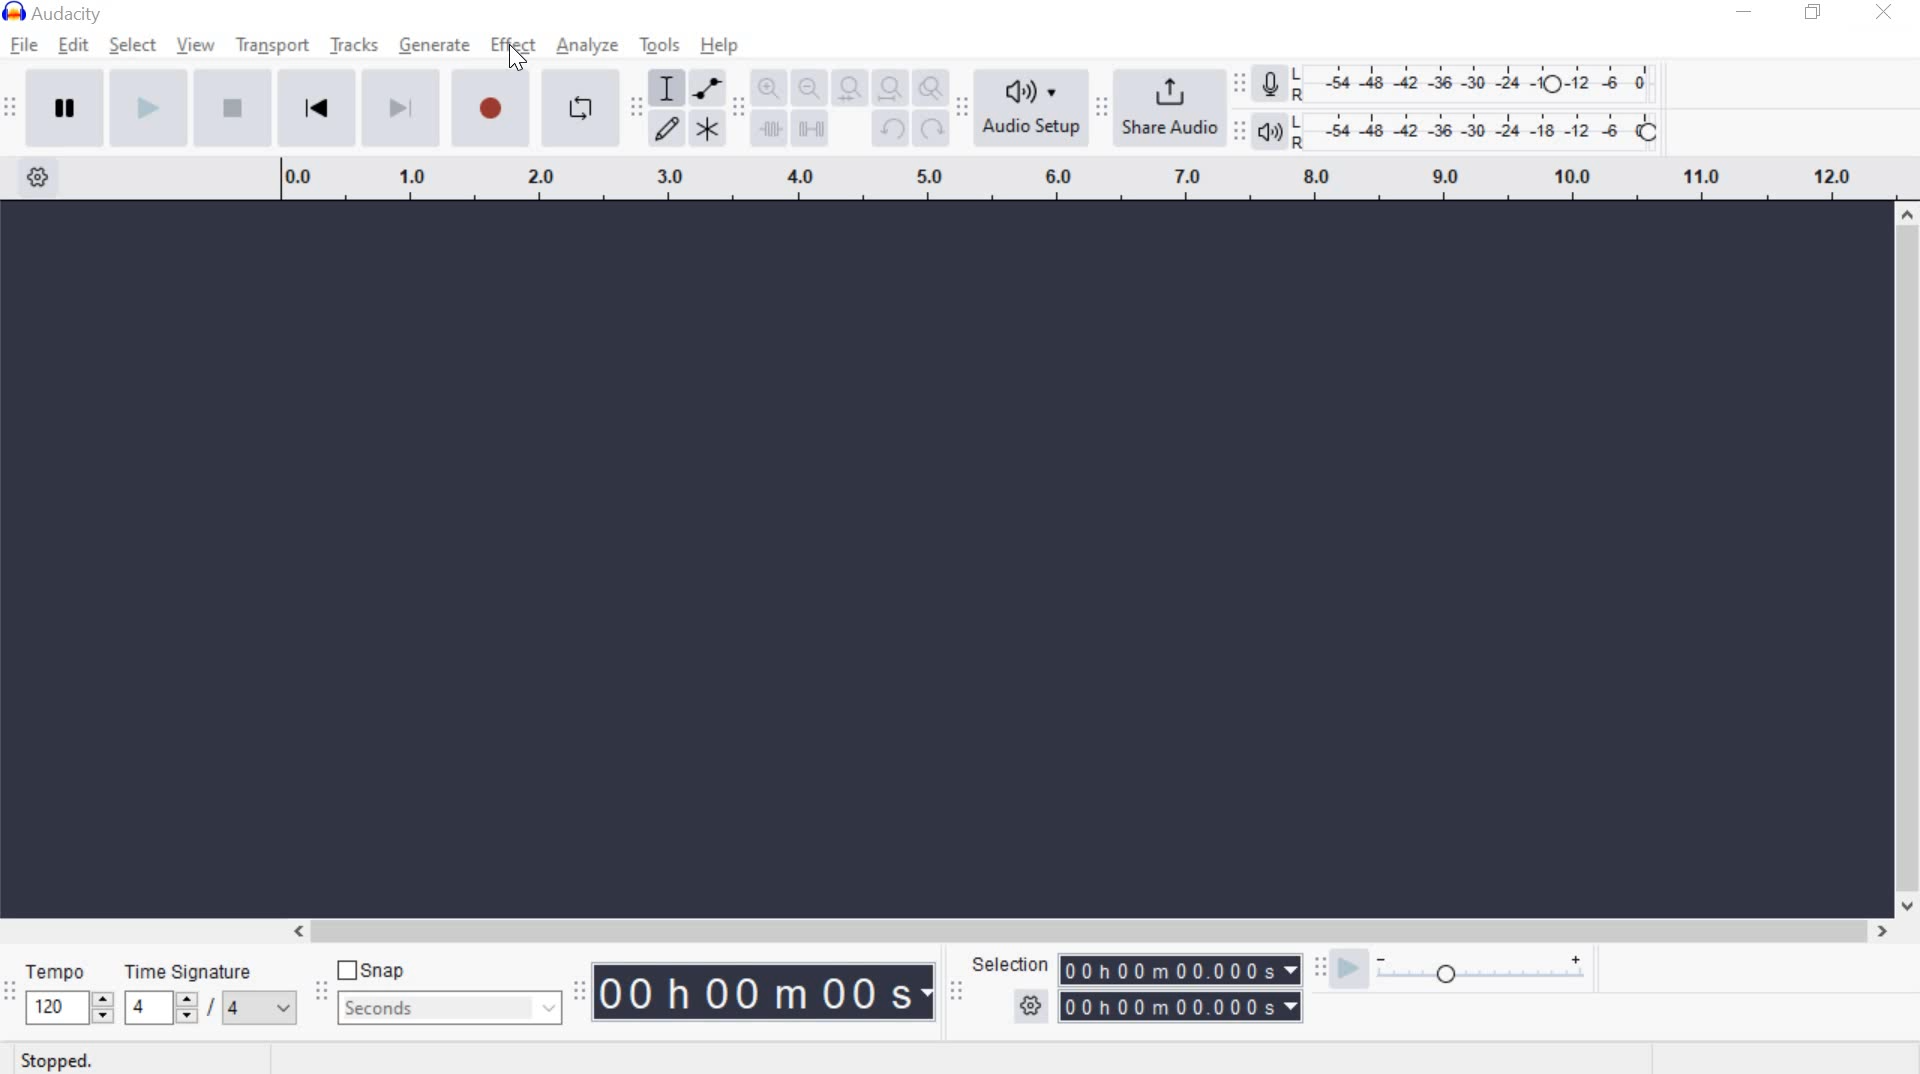 This screenshot has width=1920, height=1074. What do you see at coordinates (766, 991) in the screenshot?
I see `Audacity Time` at bounding box center [766, 991].